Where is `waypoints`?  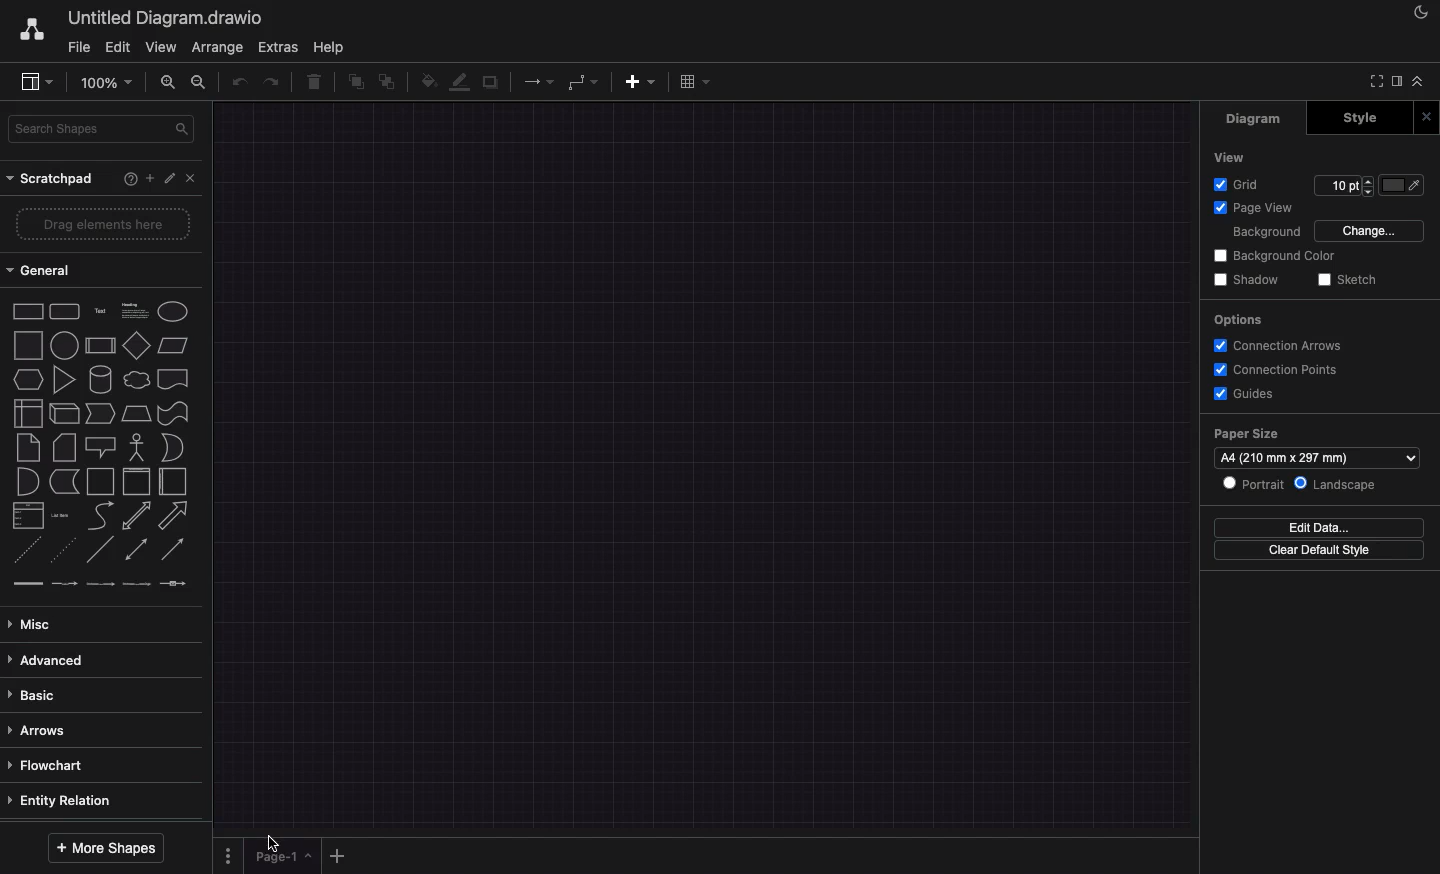 waypoints is located at coordinates (586, 81).